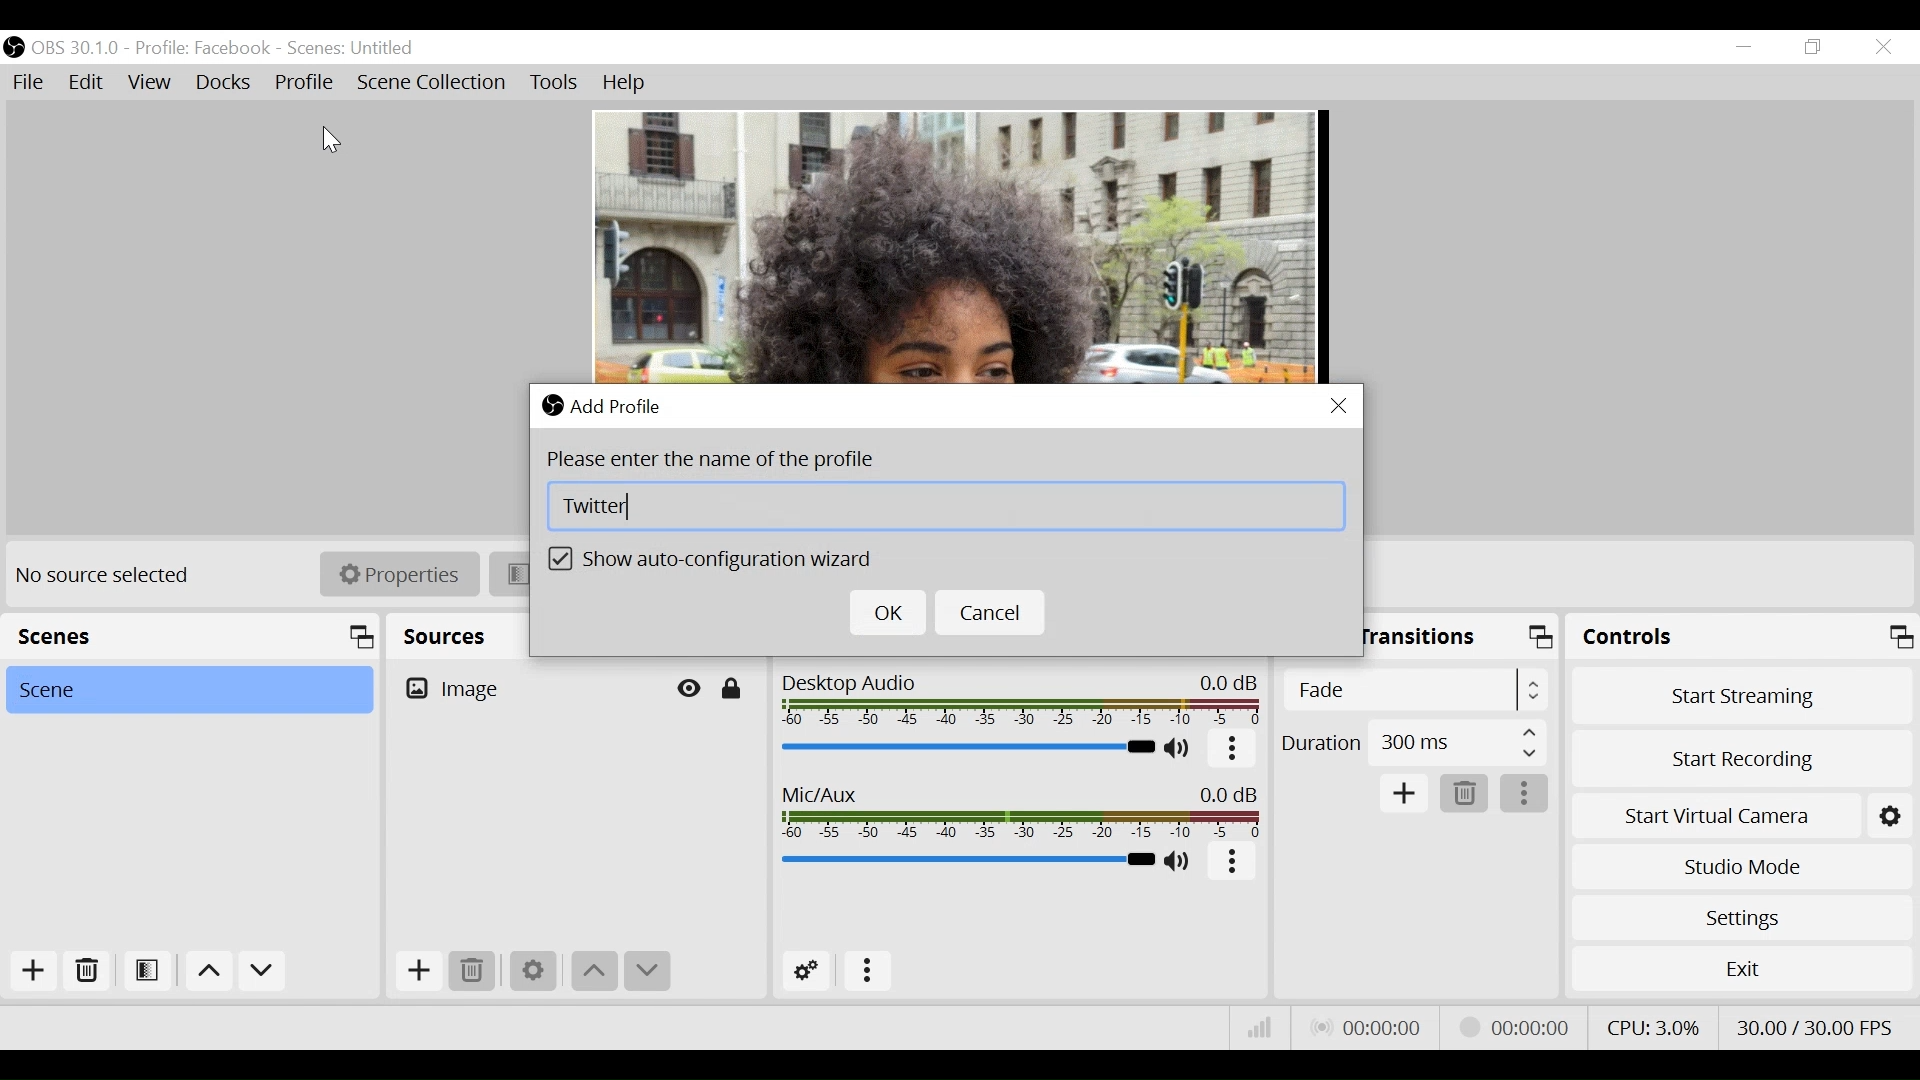 Image resolution: width=1920 pixels, height=1080 pixels. What do you see at coordinates (1742, 49) in the screenshot?
I see `minimize` at bounding box center [1742, 49].